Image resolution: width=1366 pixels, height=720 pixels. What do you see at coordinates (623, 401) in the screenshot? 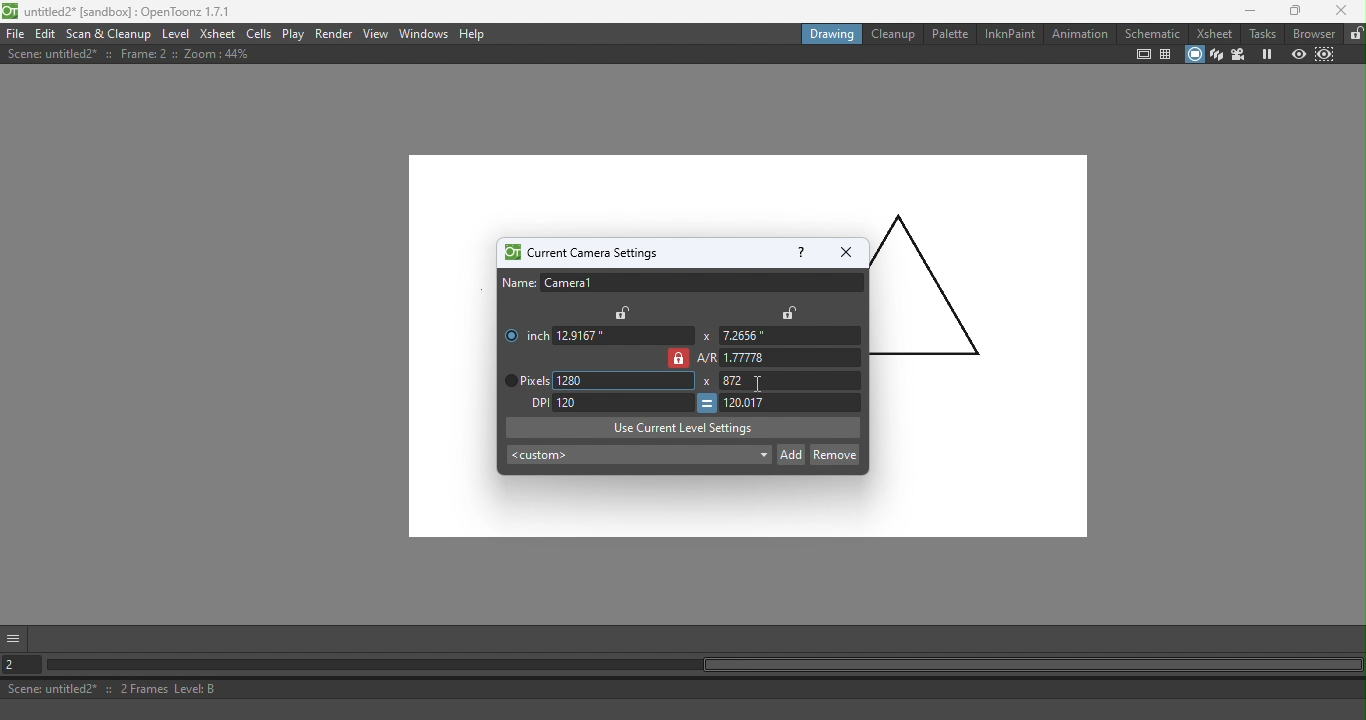
I see `Enter pixel` at bounding box center [623, 401].